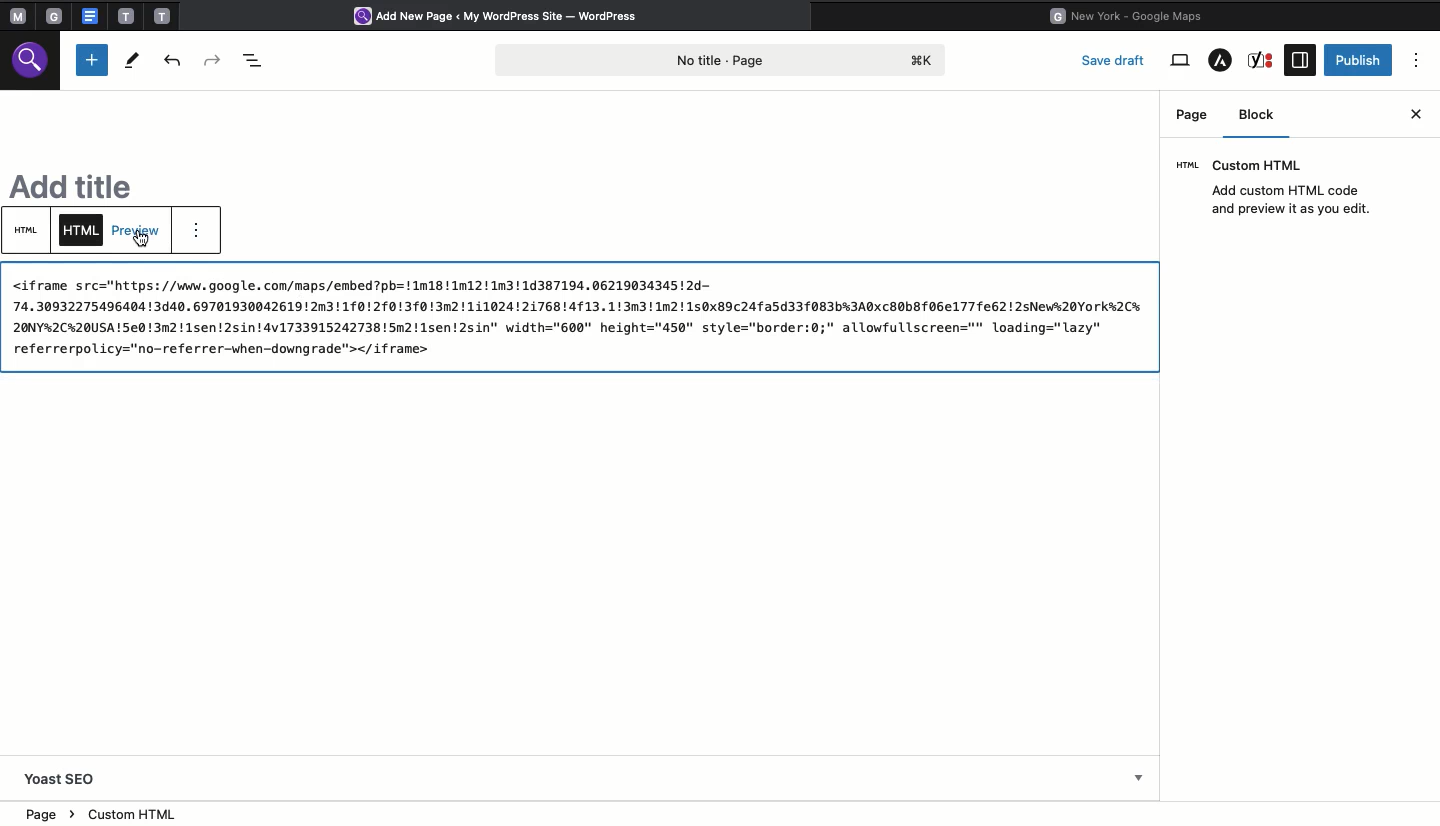 This screenshot has width=1440, height=826. What do you see at coordinates (1140, 780) in the screenshot?
I see `drop down menu` at bounding box center [1140, 780].